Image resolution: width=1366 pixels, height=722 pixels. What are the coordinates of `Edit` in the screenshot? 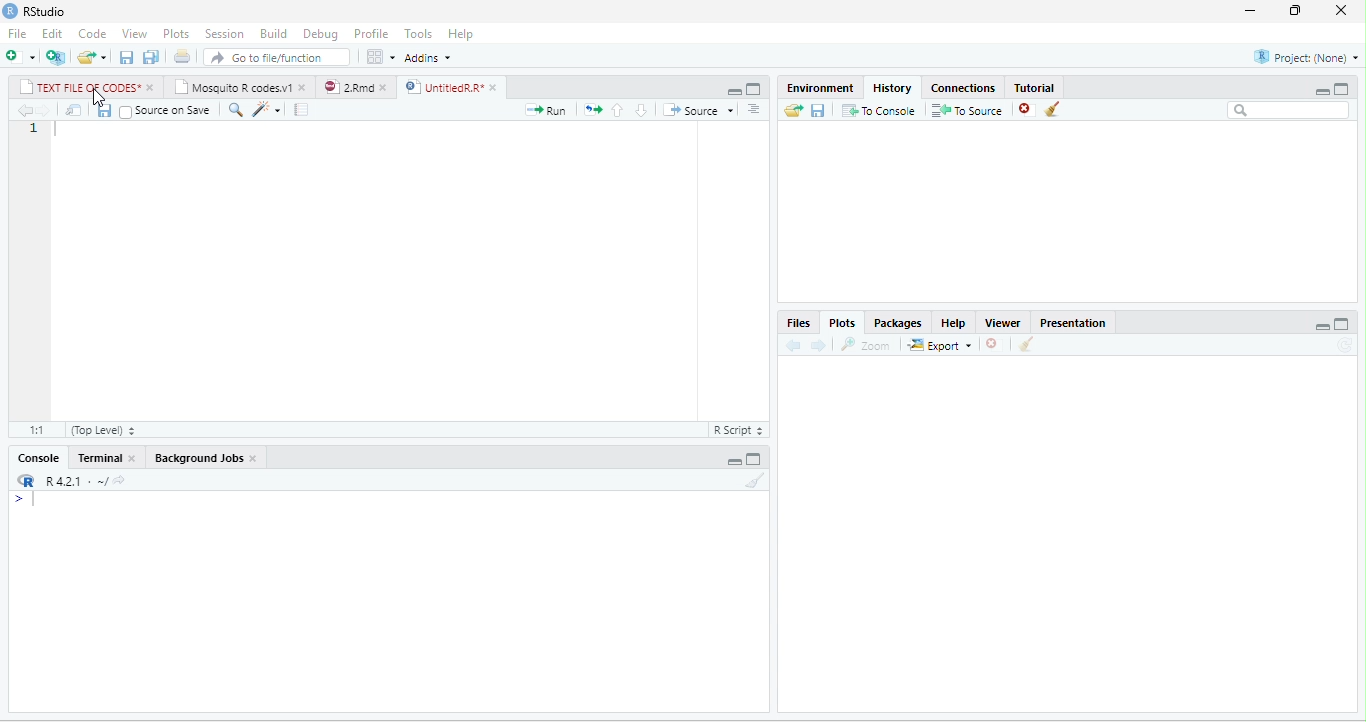 It's located at (52, 33).